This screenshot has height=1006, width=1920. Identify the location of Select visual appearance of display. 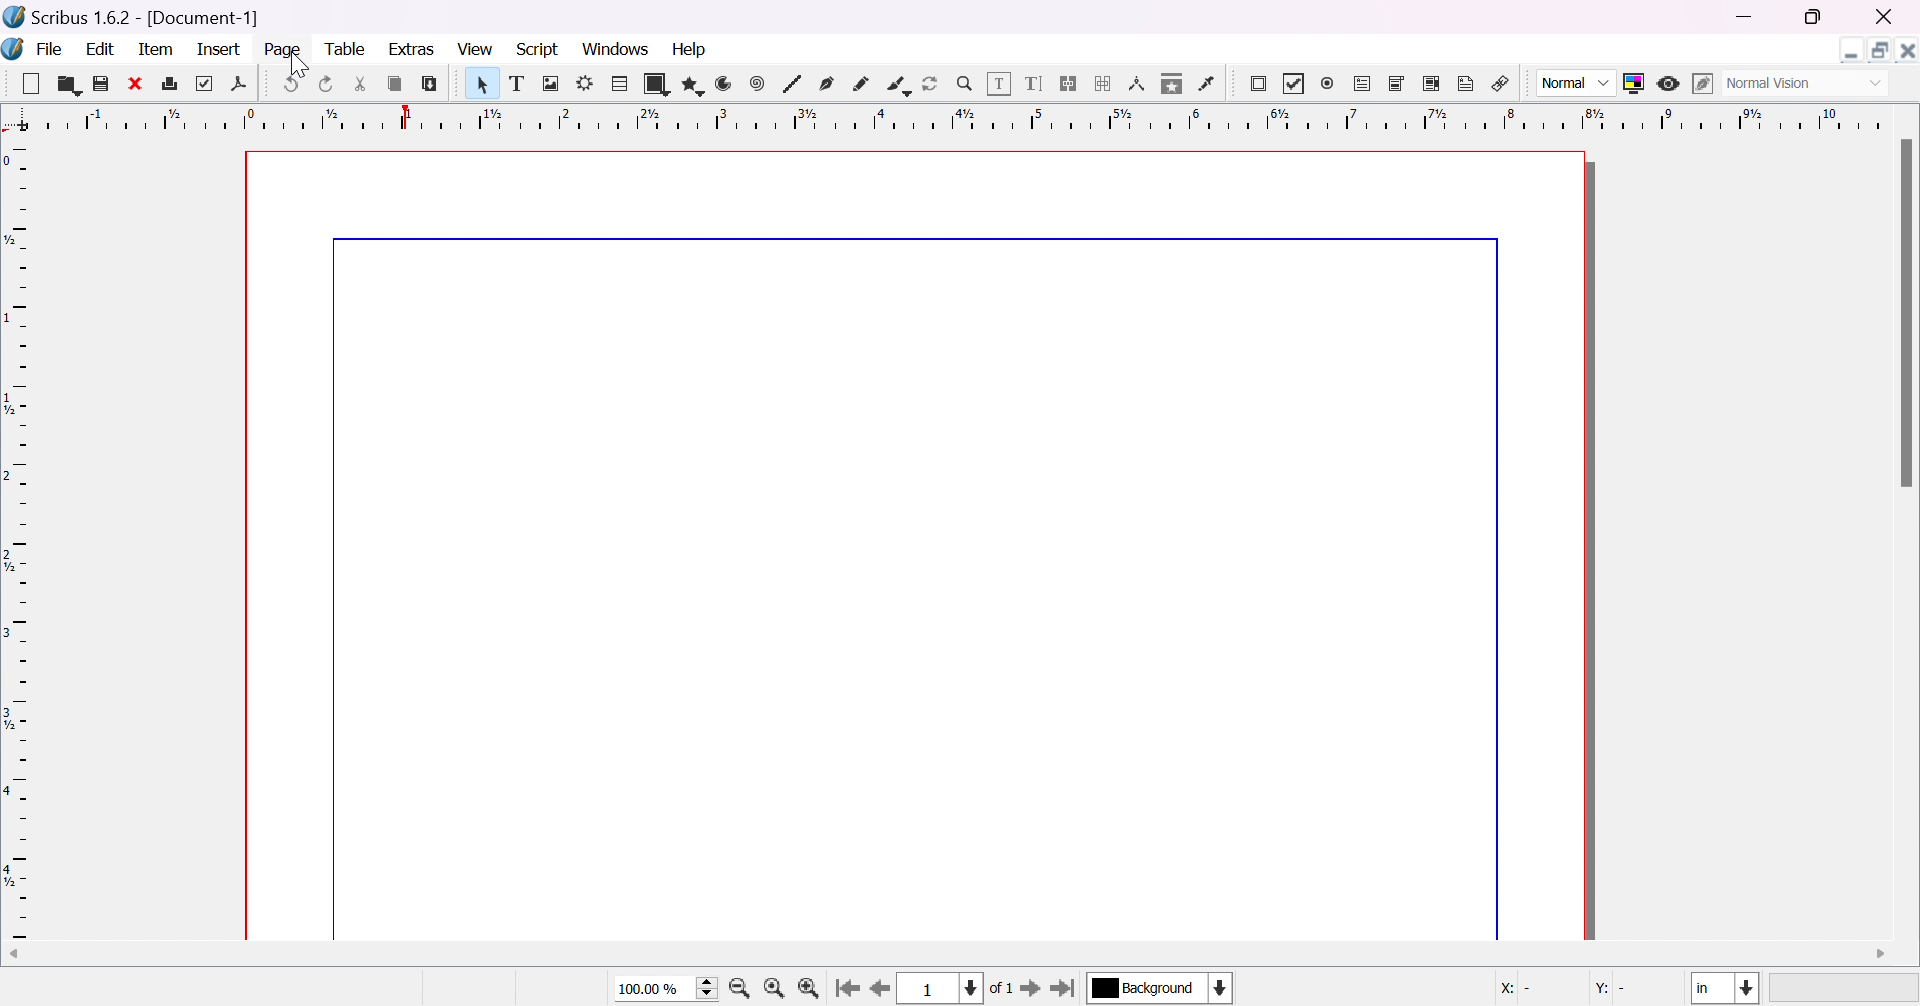
(1806, 85).